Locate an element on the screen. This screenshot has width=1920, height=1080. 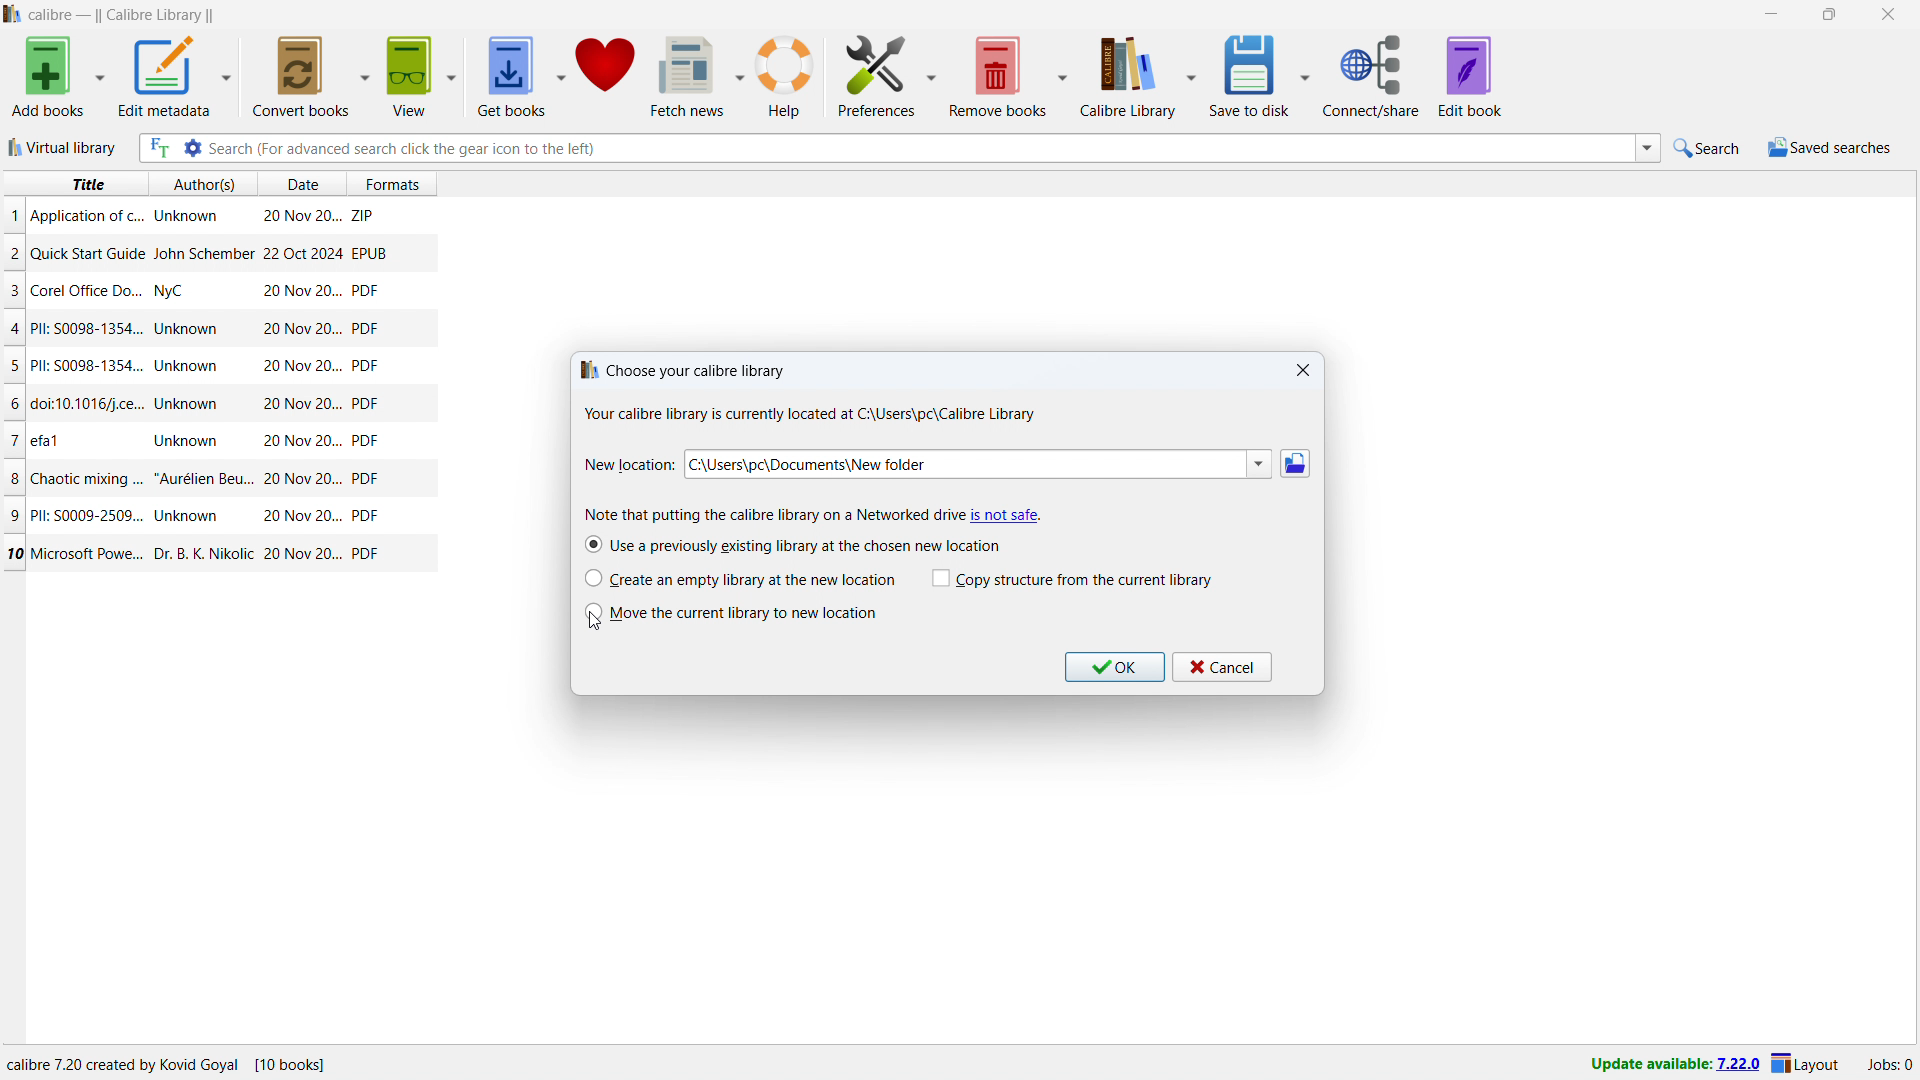
PDF is located at coordinates (368, 480).